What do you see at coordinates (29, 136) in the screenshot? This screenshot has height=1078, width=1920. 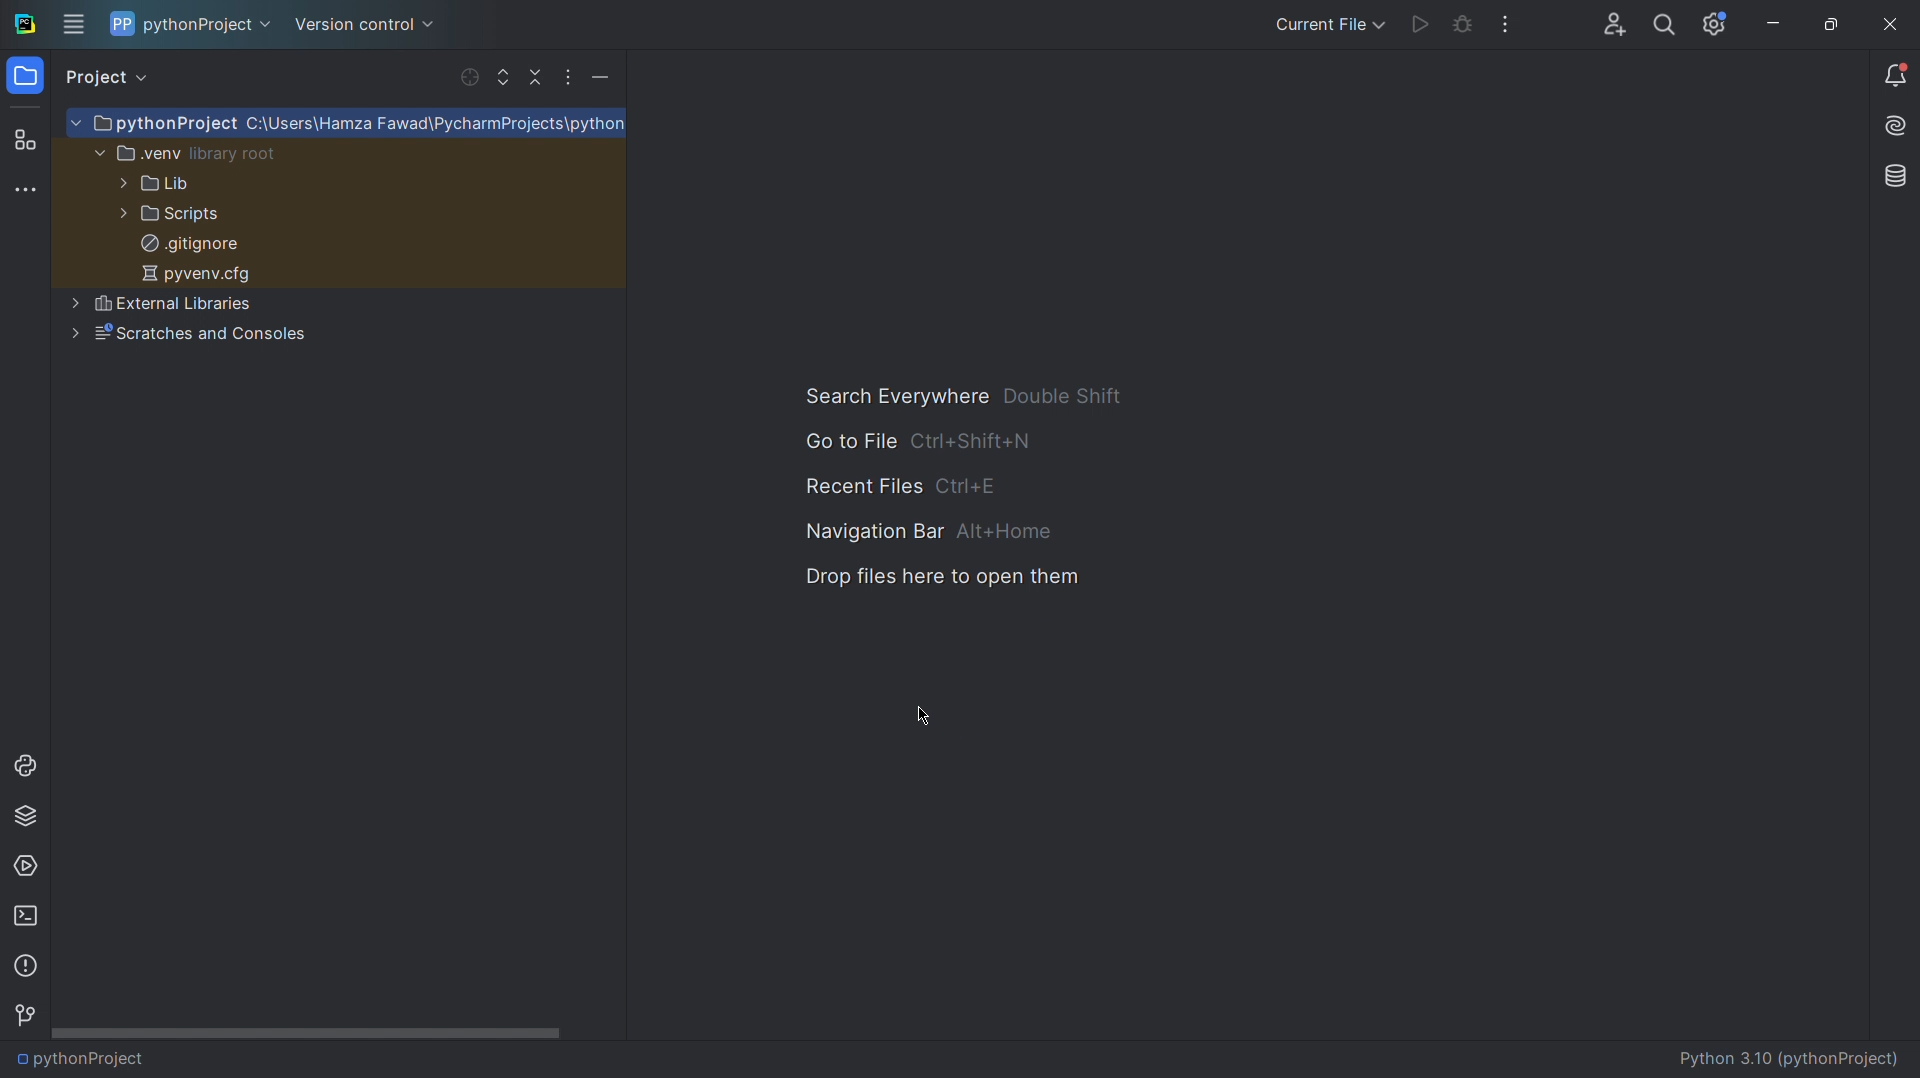 I see `Pluggins` at bounding box center [29, 136].